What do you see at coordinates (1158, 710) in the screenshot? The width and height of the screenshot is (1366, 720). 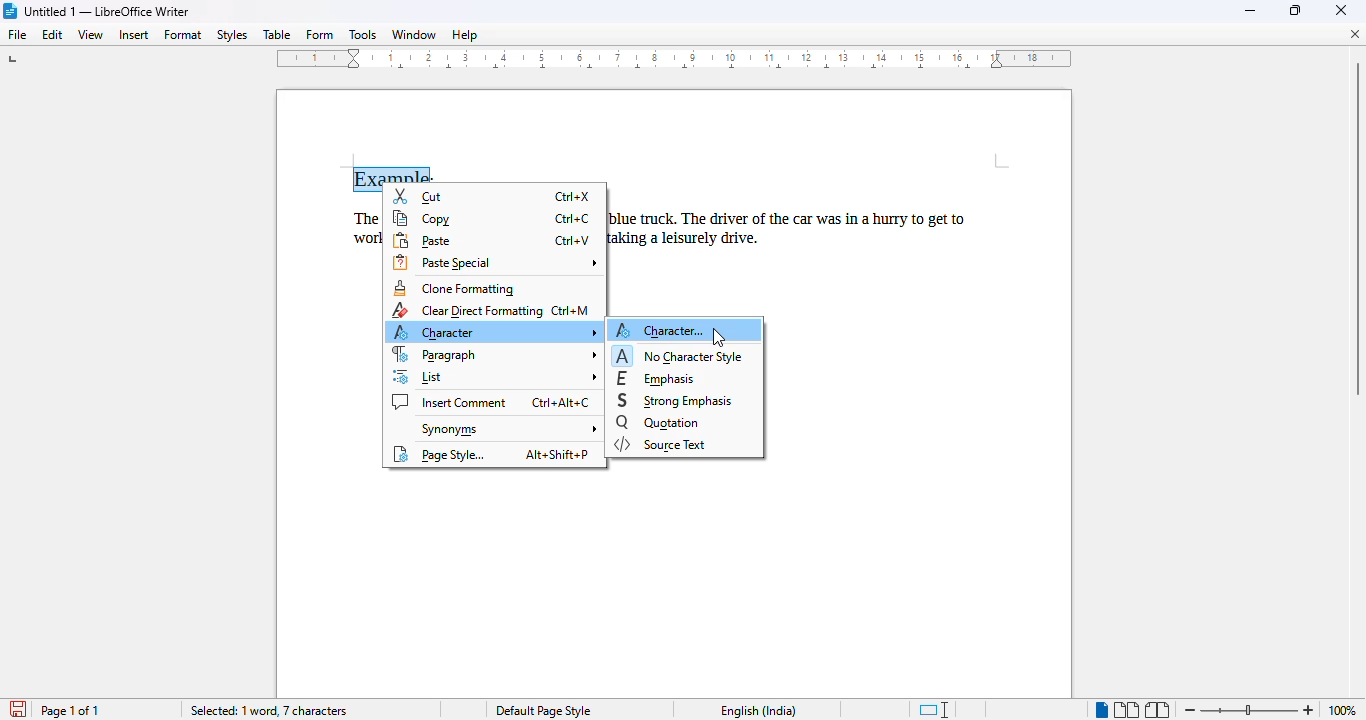 I see `book view` at bounding box center [1158, 710].